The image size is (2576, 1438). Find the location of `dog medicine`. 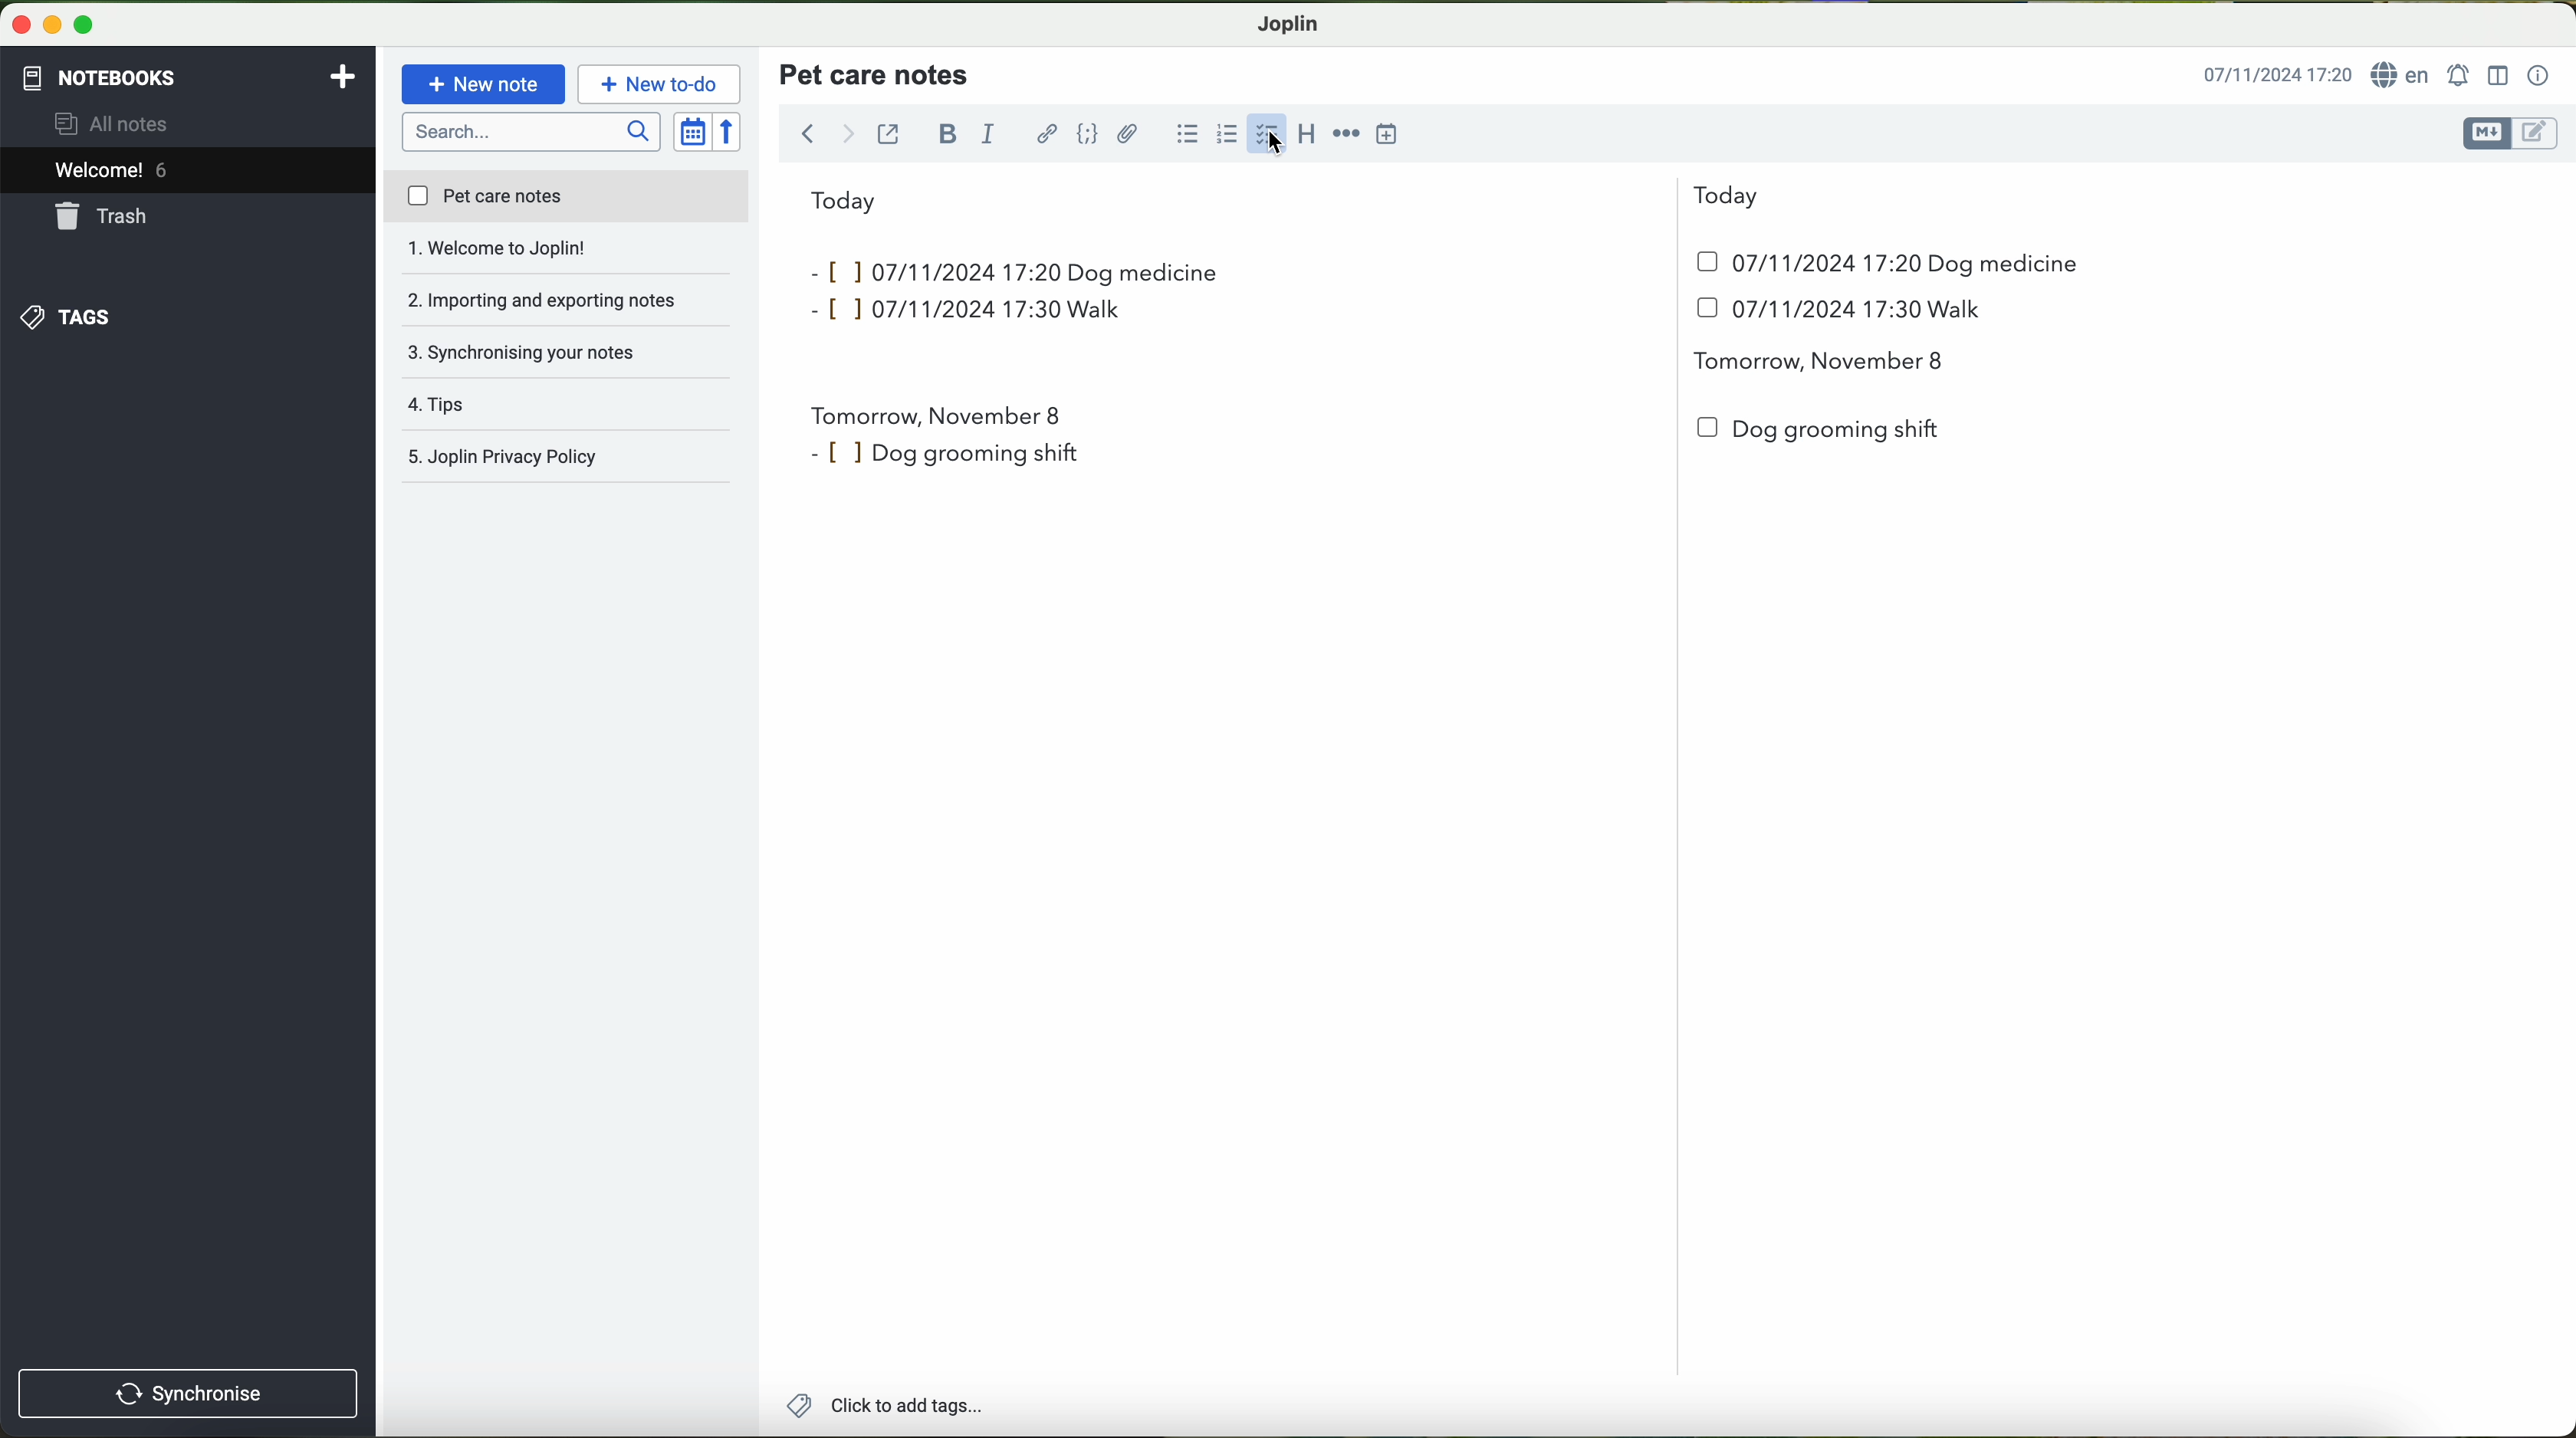

dog medicine is located at coordinates (1145, 272).